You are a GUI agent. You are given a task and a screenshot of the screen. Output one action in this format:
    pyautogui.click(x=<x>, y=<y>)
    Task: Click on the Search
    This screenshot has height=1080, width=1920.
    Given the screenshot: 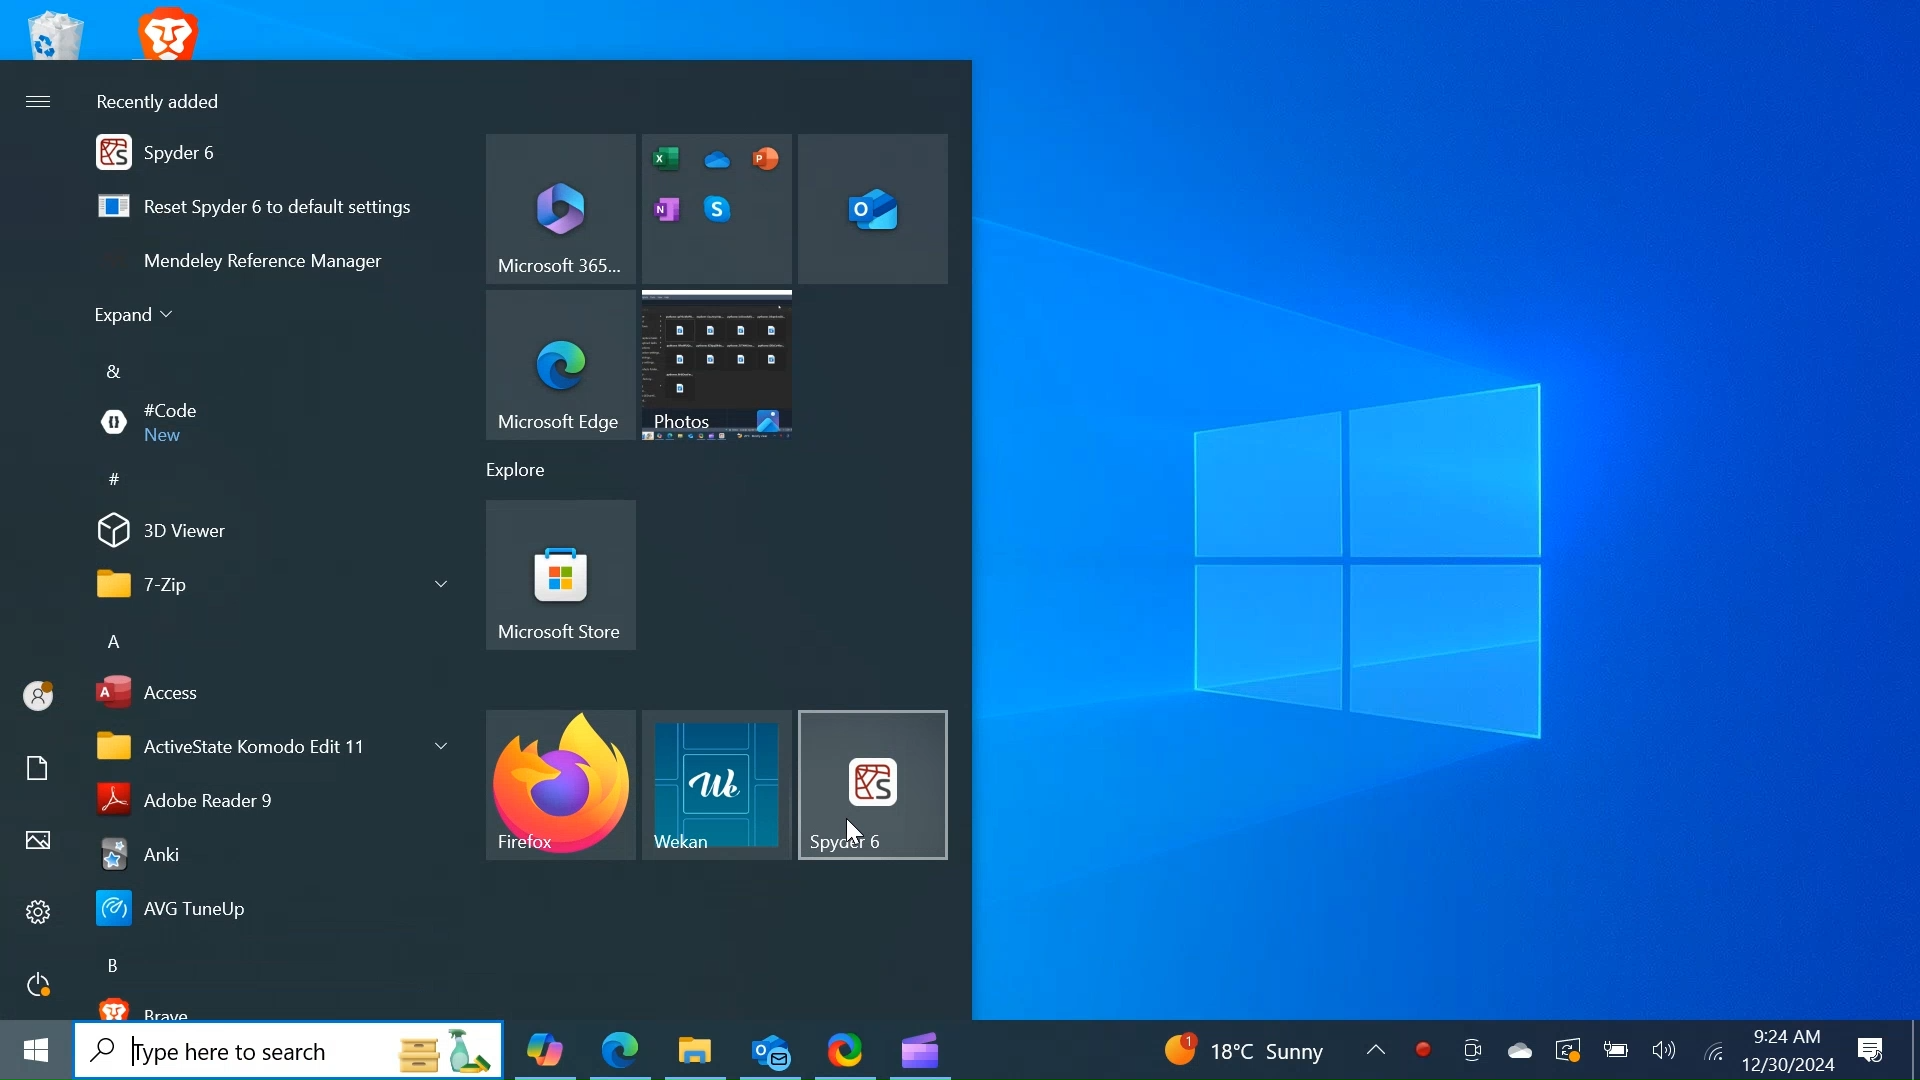 What is the action you would take?
    pyautogui.click(x=289, y=1051)
    